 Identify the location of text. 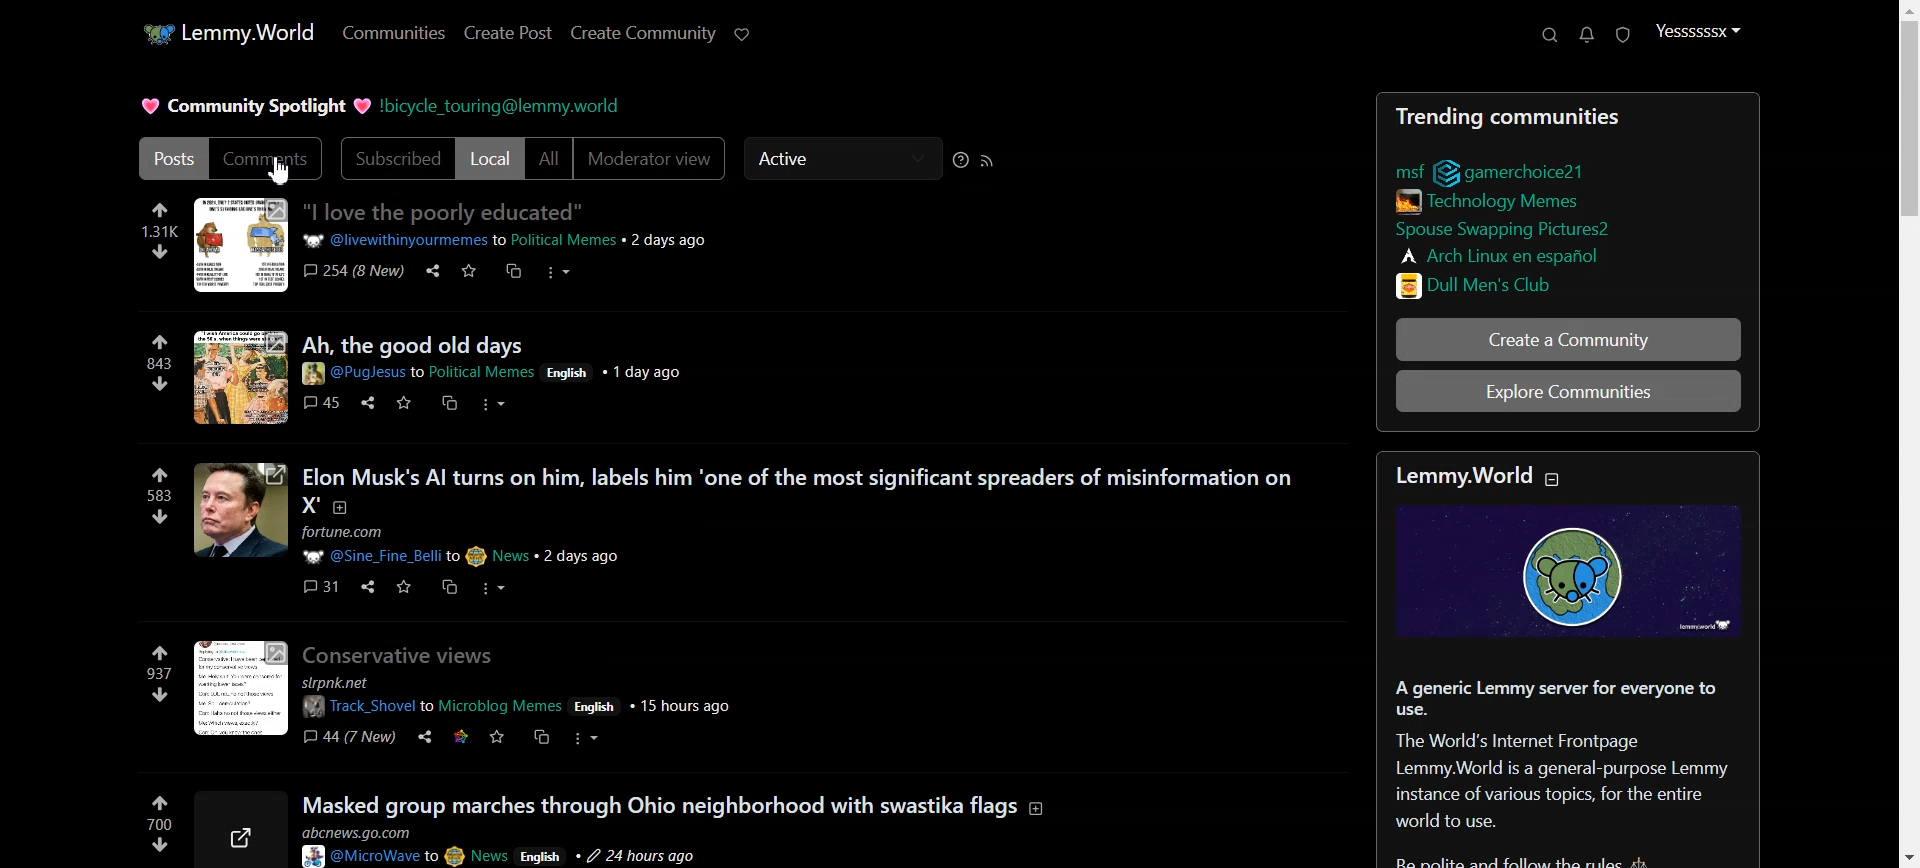
(1479, 474).